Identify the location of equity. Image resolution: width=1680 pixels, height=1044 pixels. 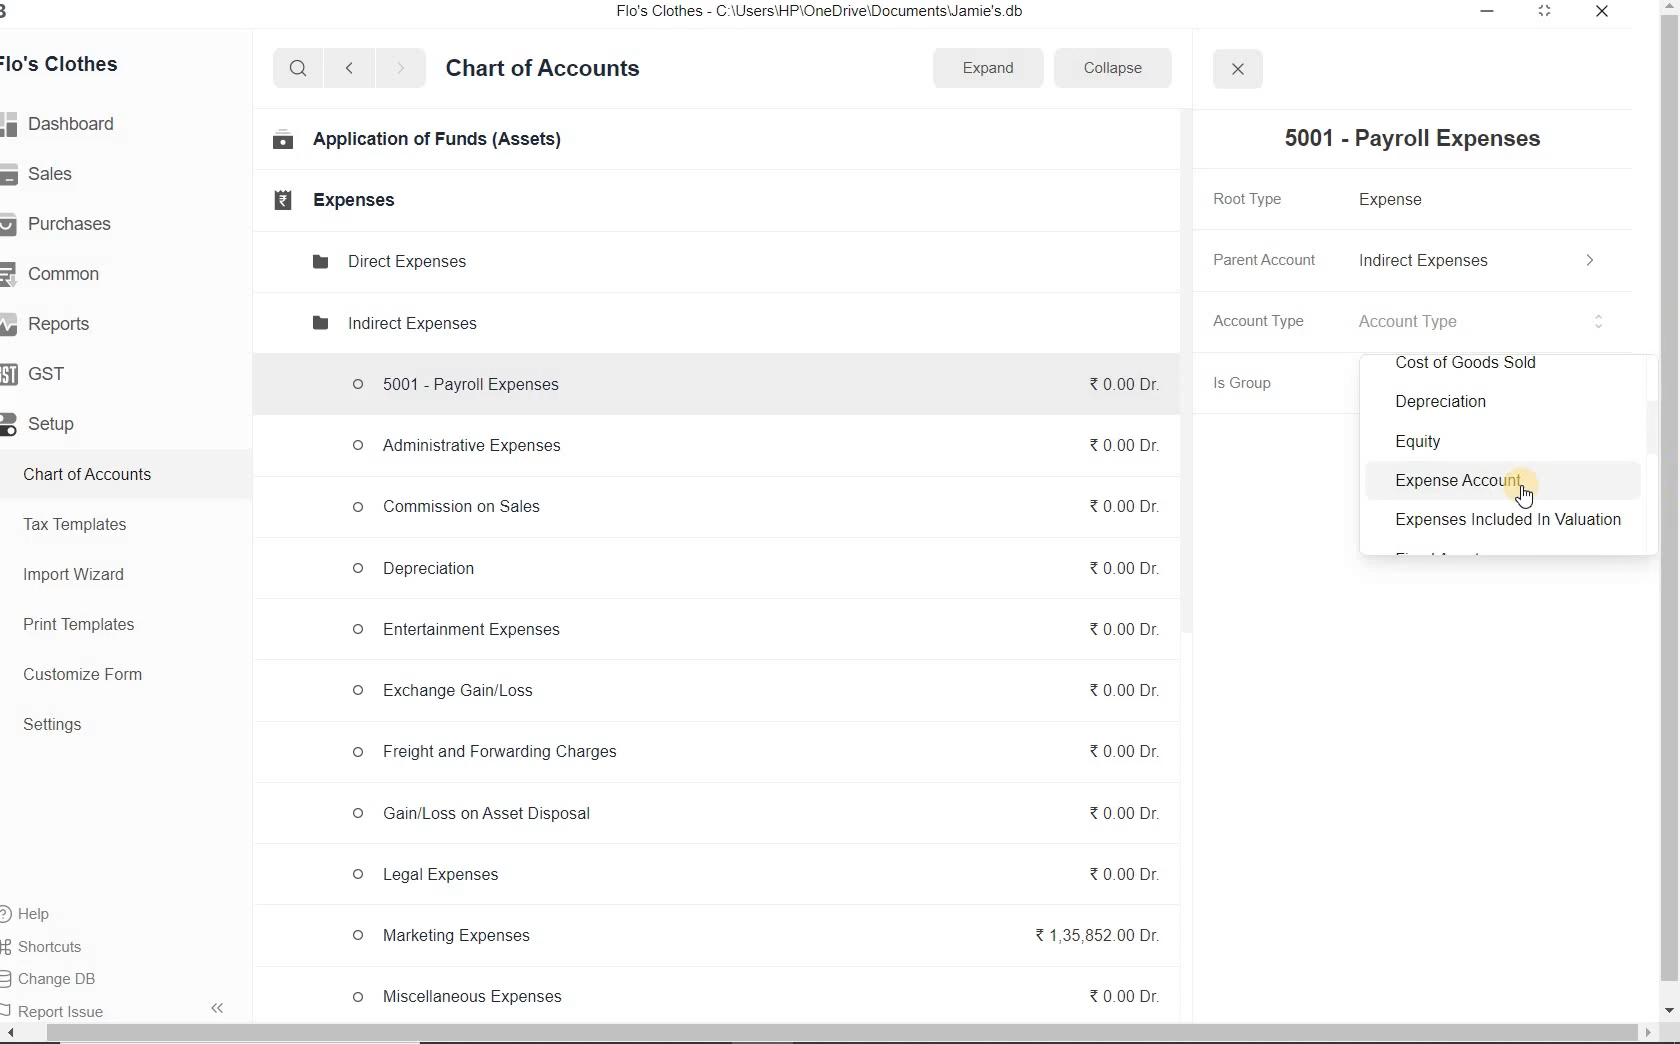
(1424, 439).